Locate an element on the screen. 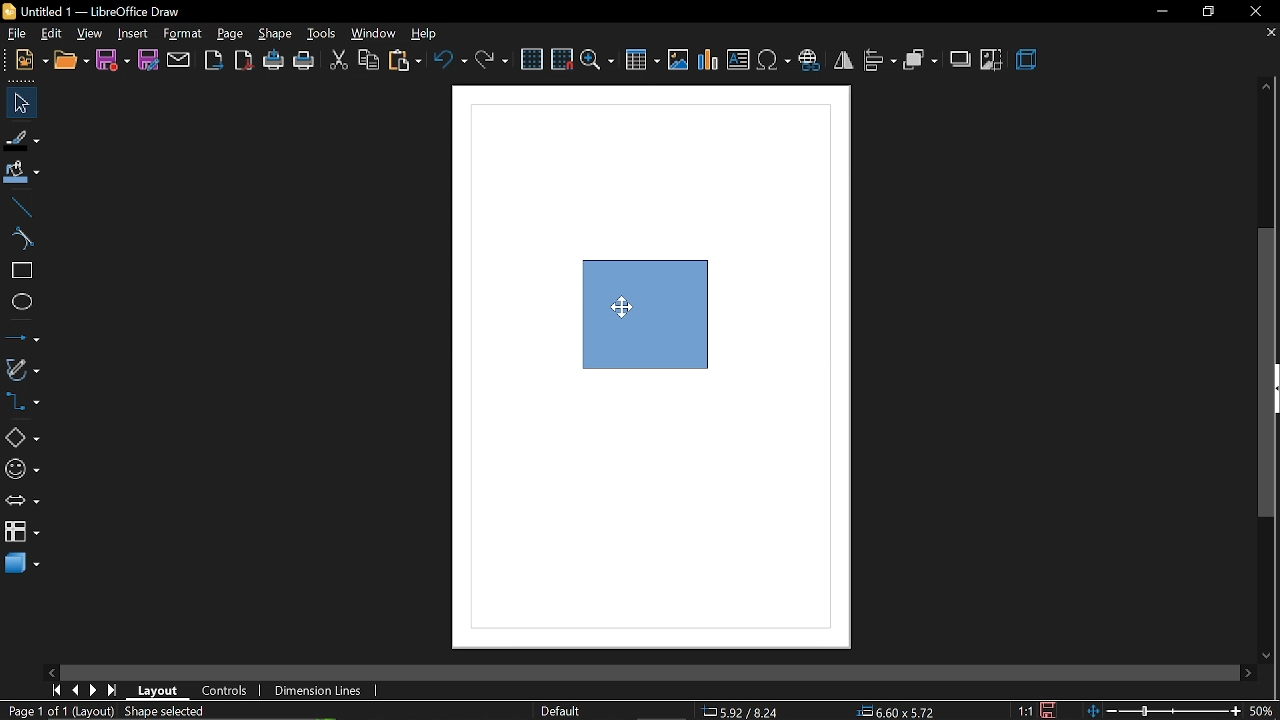 The height and width of the screenshot is (720, 1280). Insert text is located at coordinates (738, 61).